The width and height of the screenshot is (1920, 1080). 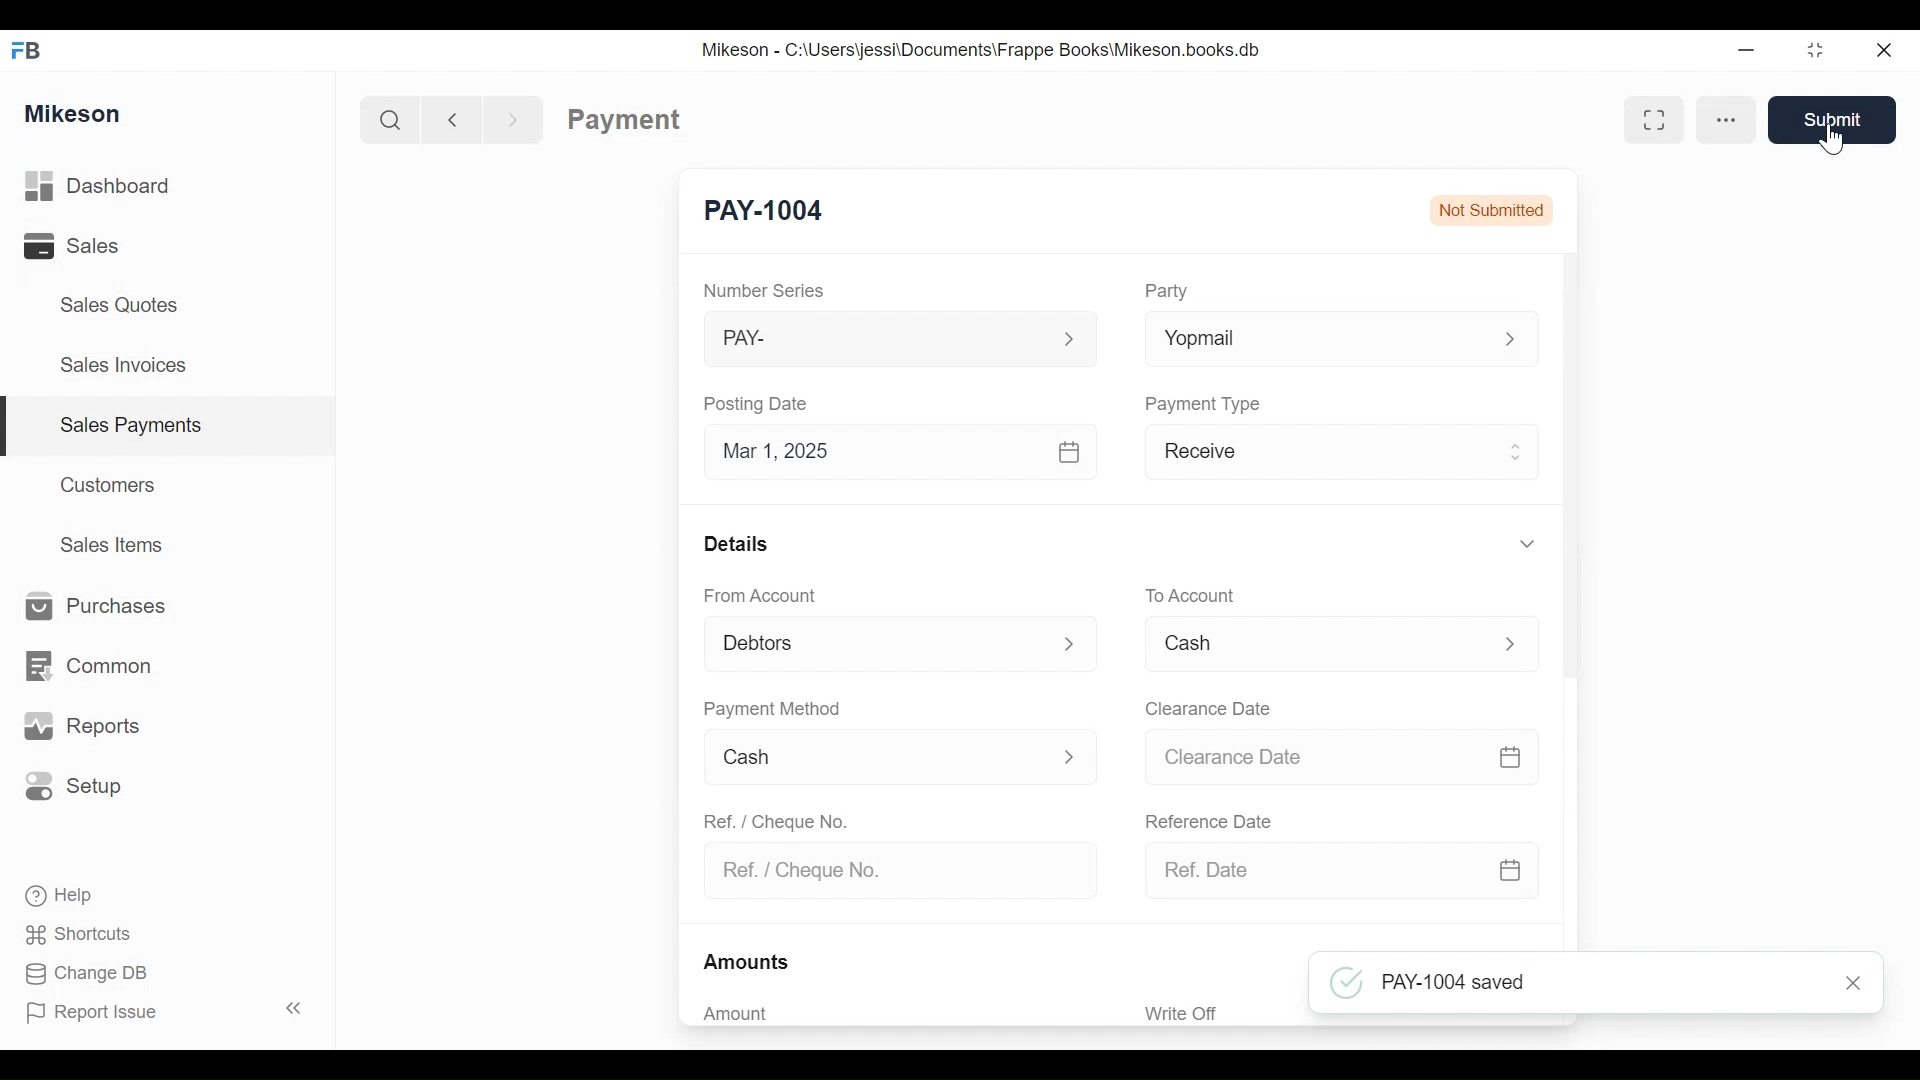 I want to click on Reference date, so click(x=1220, y=820).